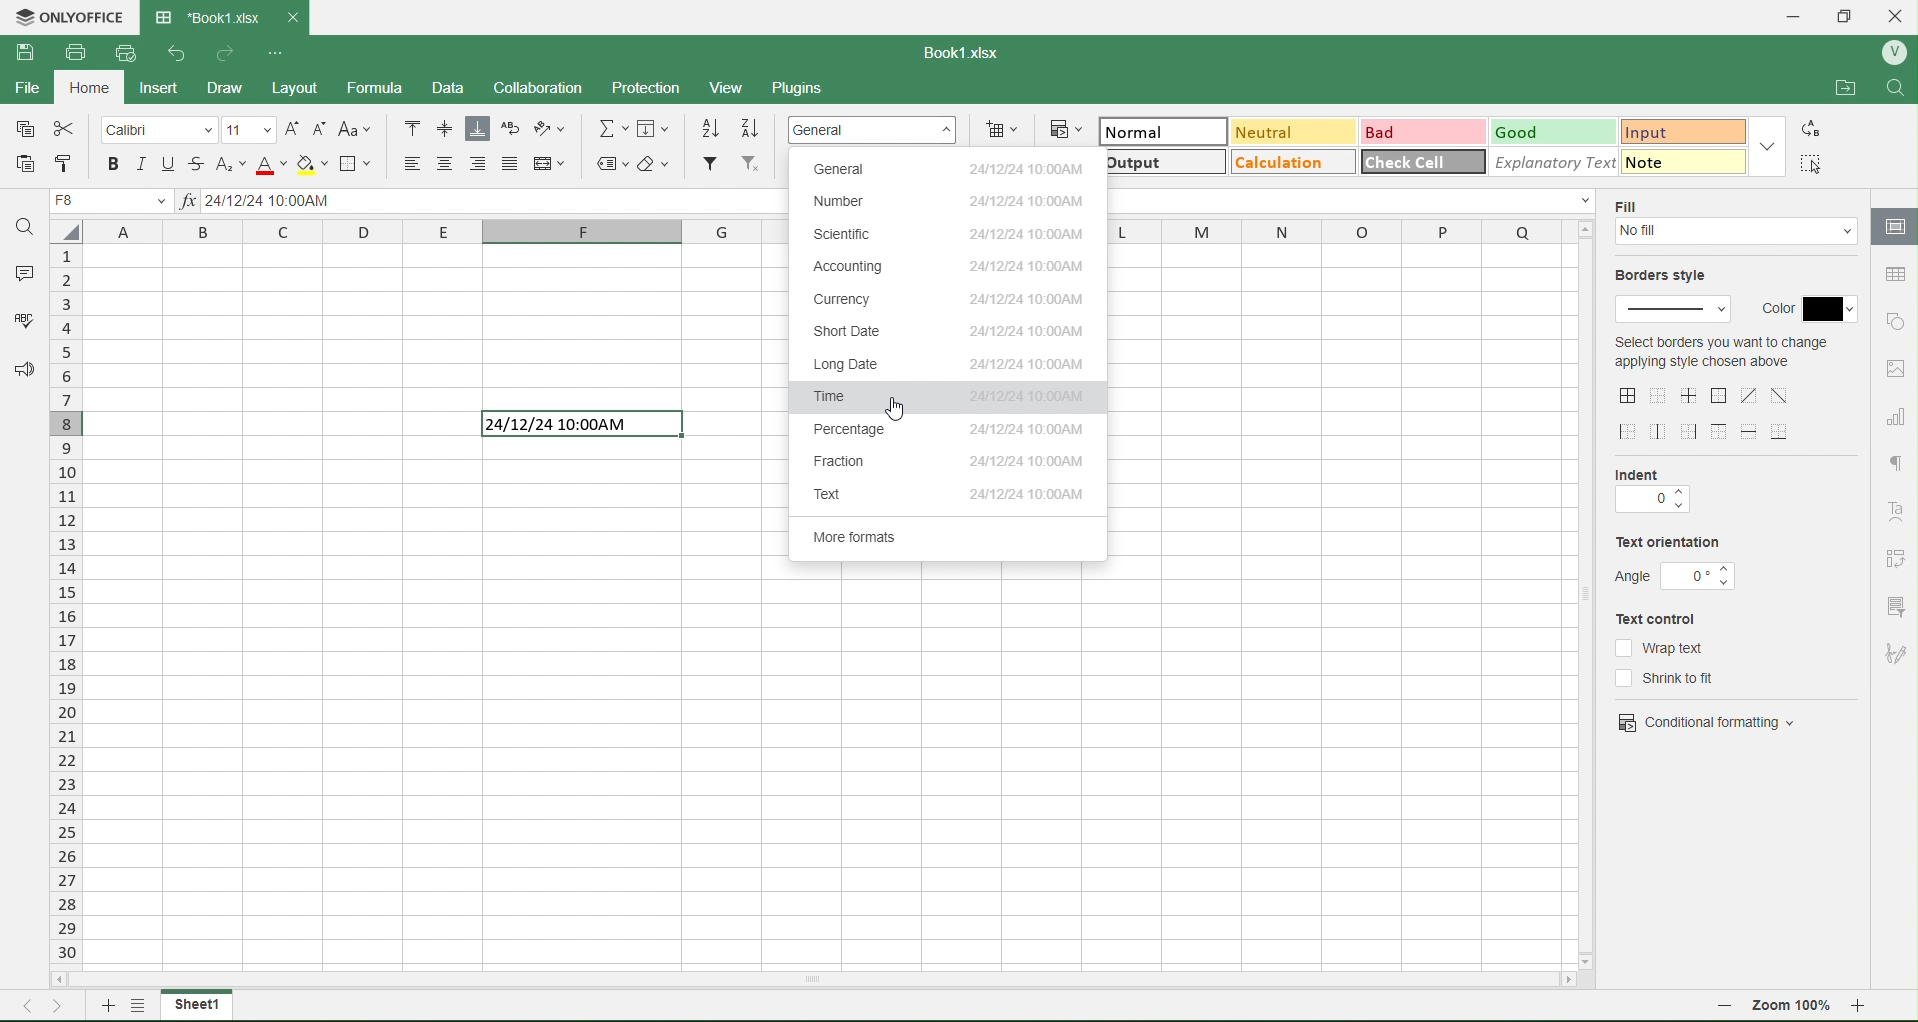  What do you see at coordinates (1902, 14) in the screenshot?
I see `close` at bounding box center [1902, 14].